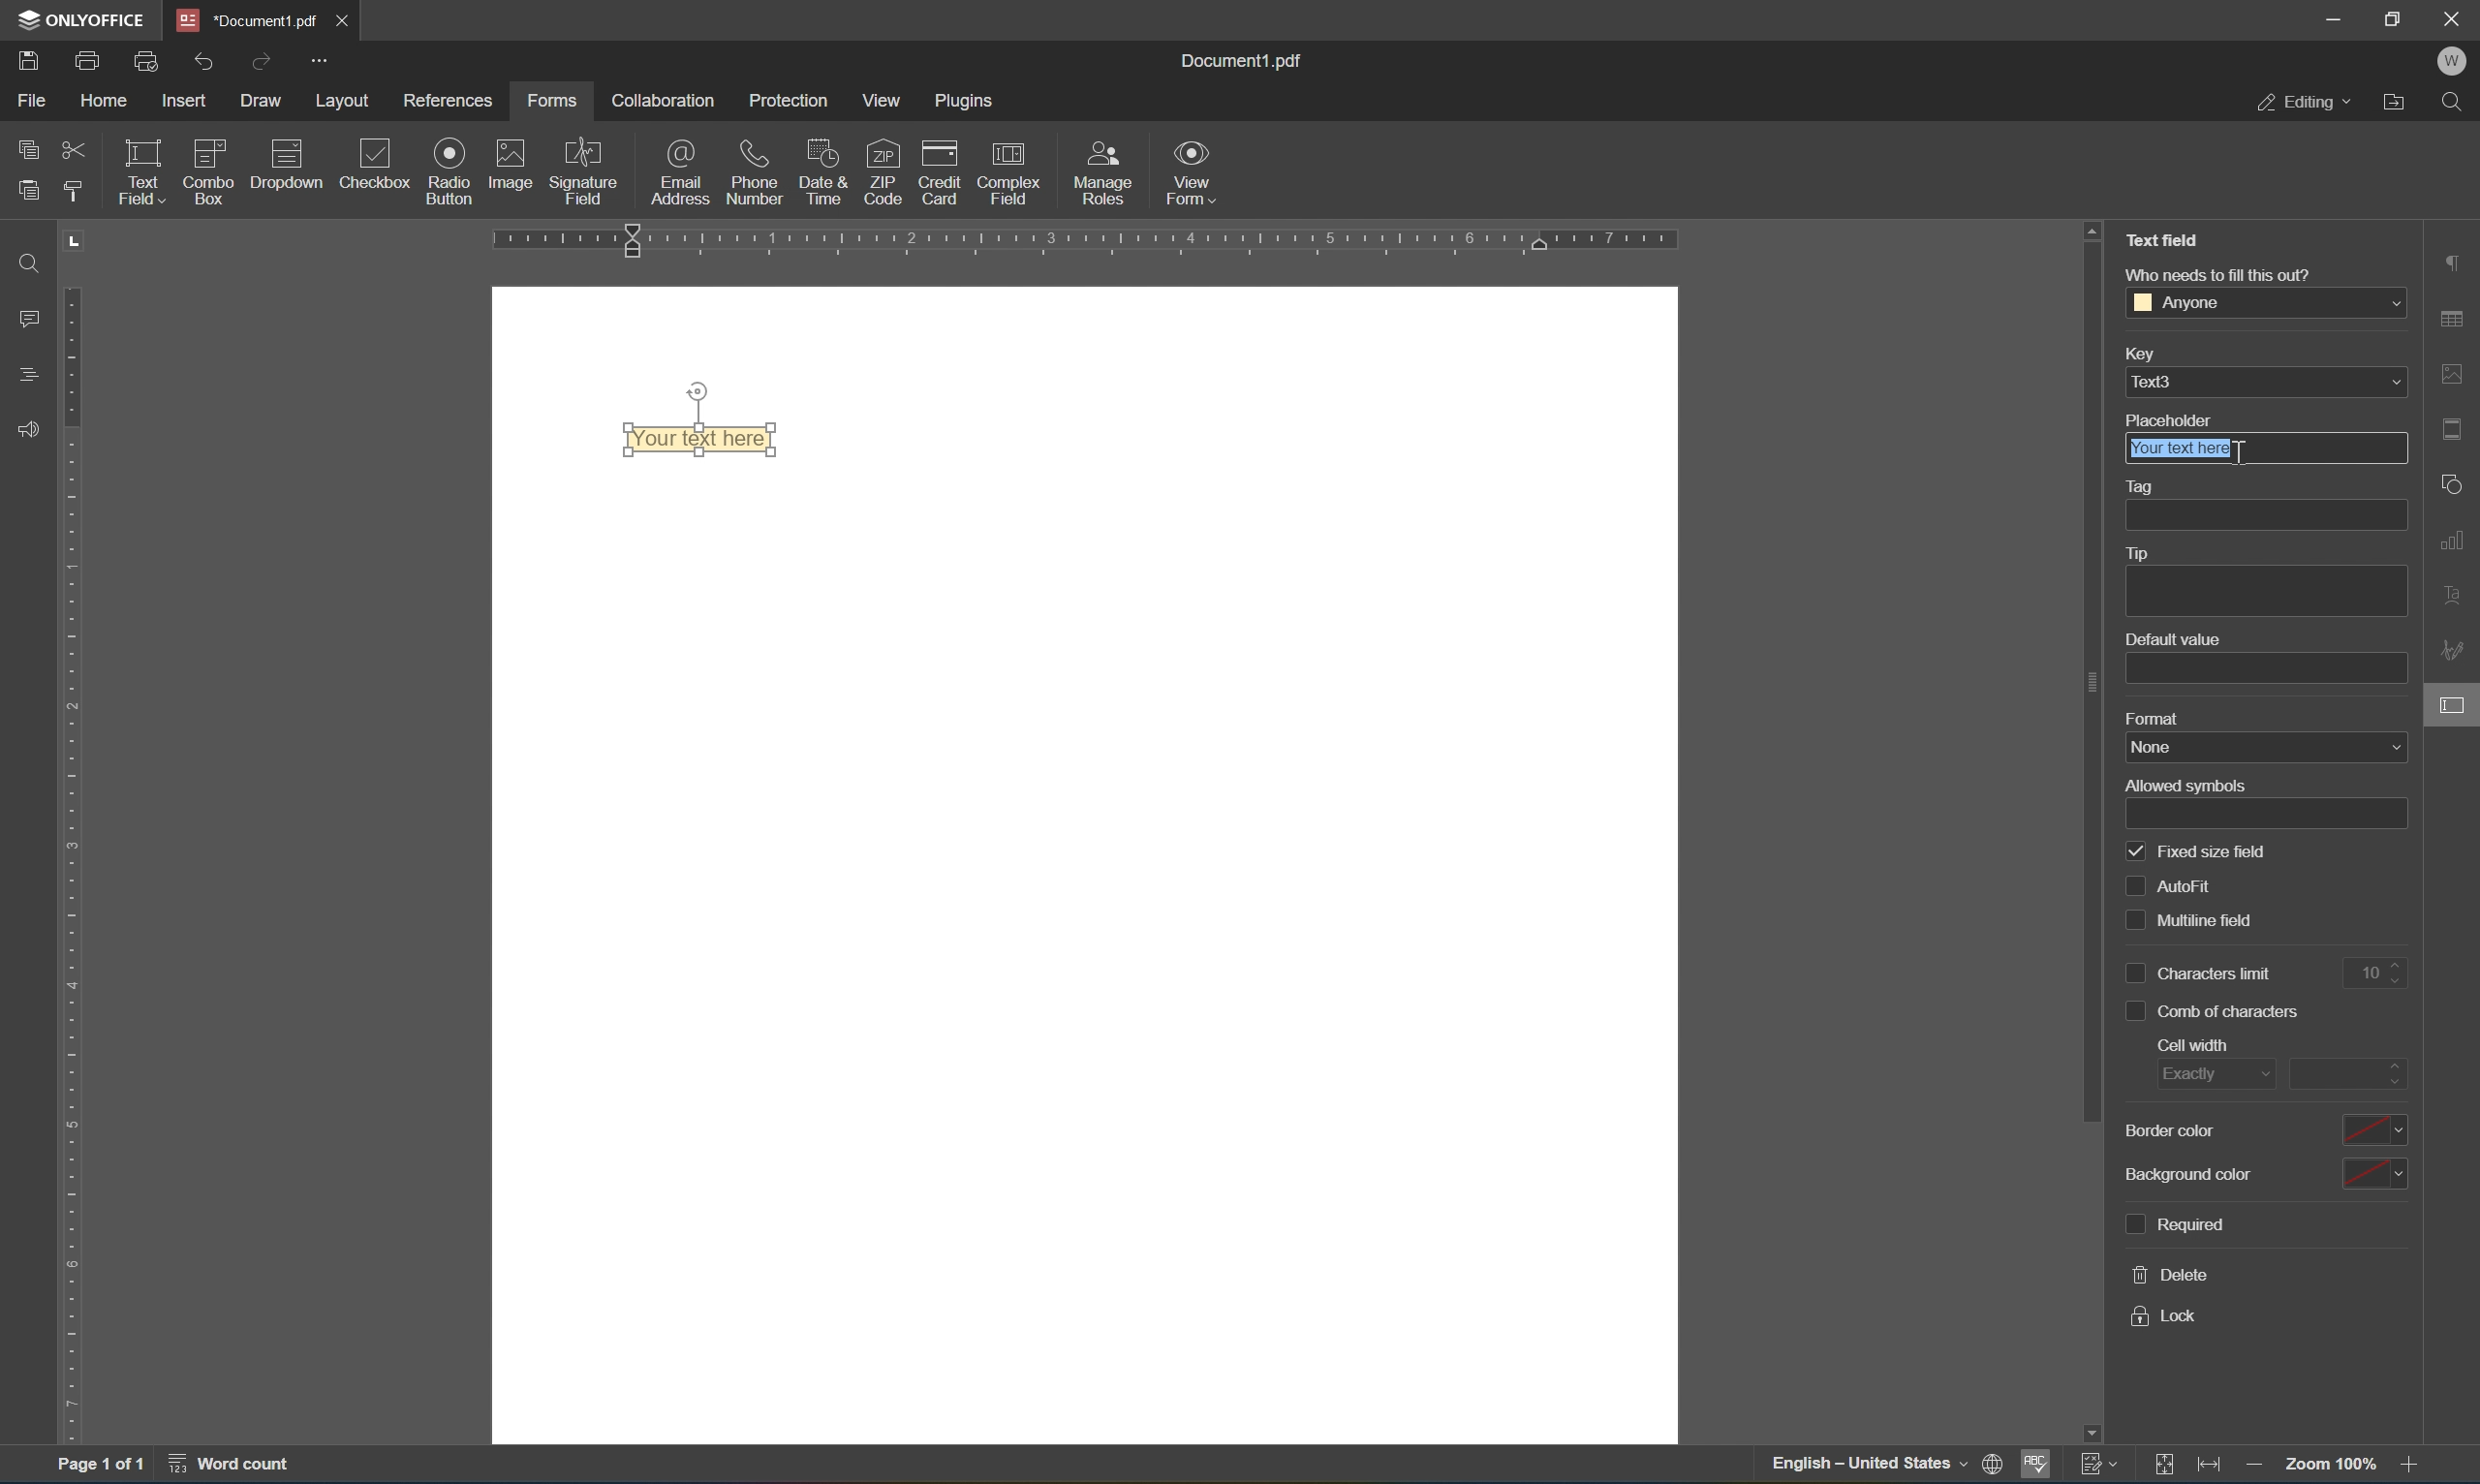 Image resolution: width=2480 pixels, height=1484 pixels. What do you see at coordinates (236, 1467) in the screenshot?
I see `word count` at bounding box center [236, 1467].